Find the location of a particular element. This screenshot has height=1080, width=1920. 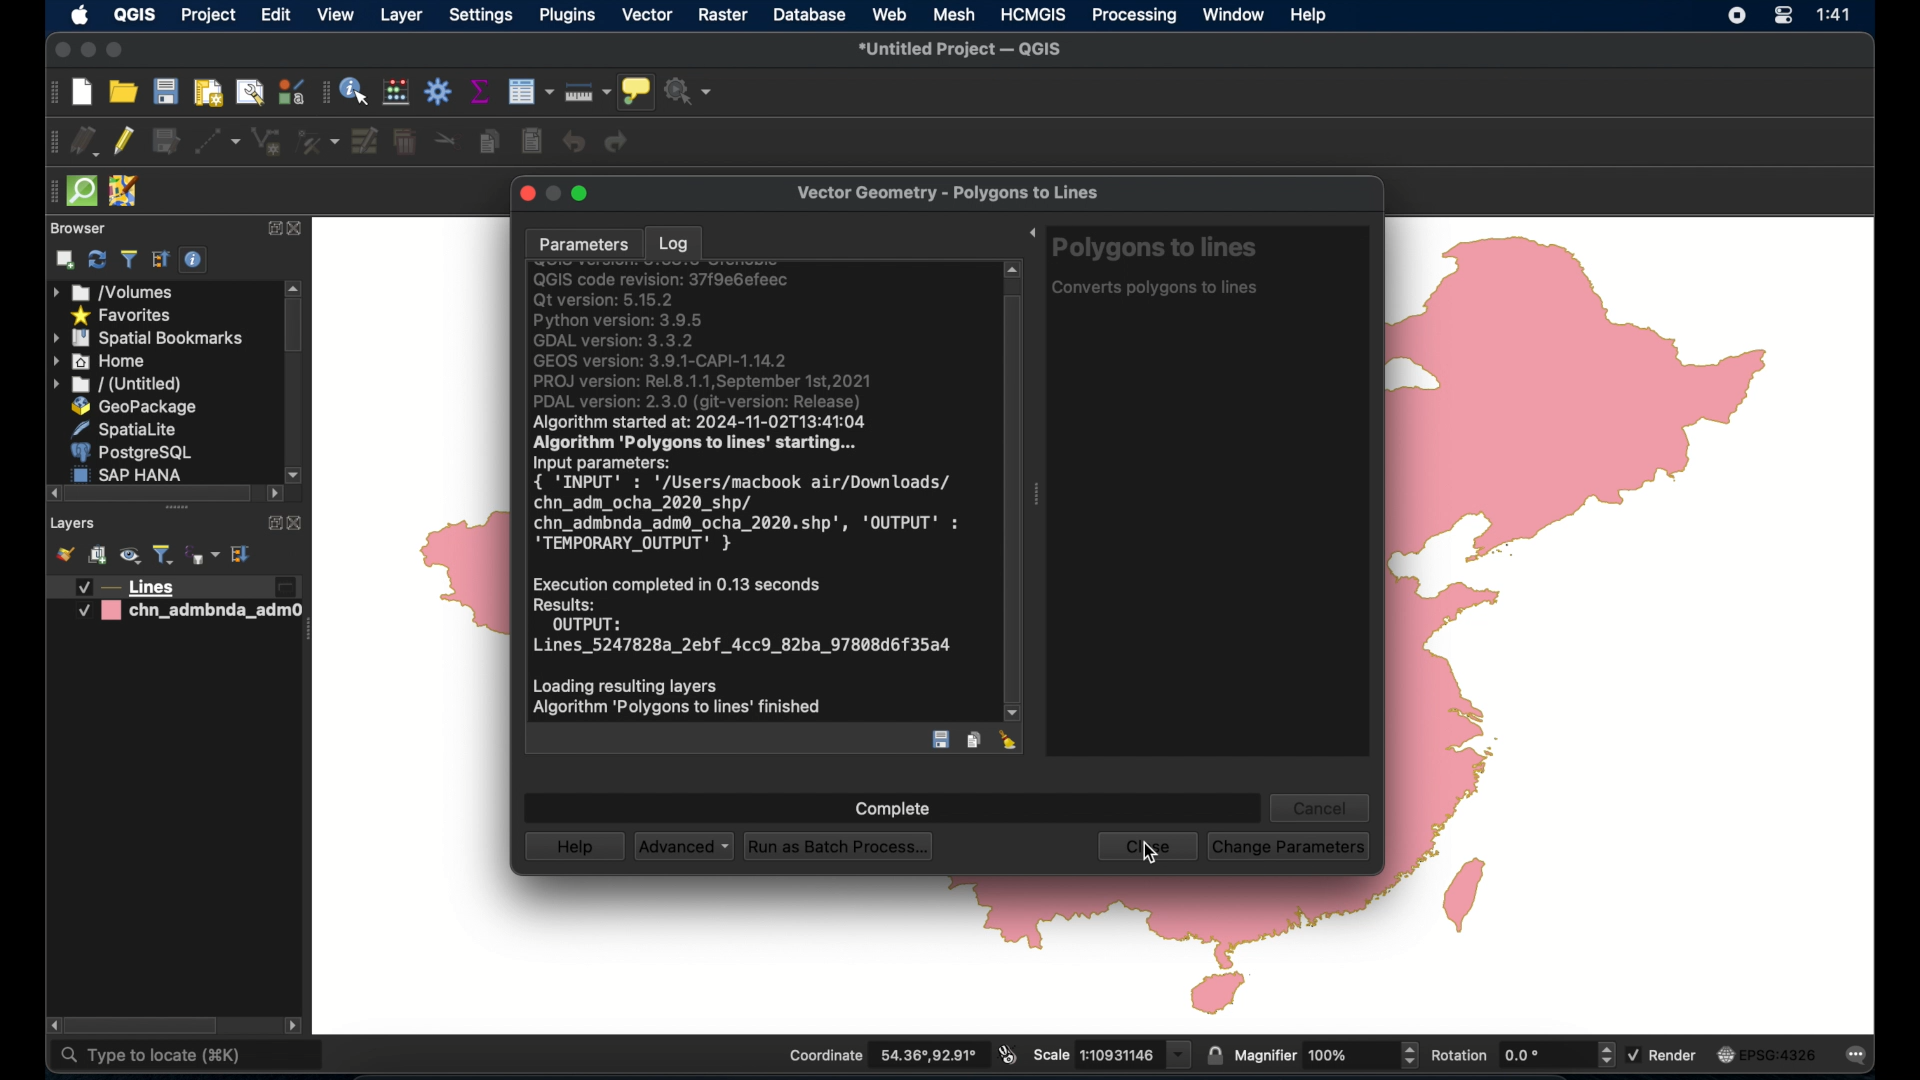

vector is located at coordinates (647, 16).